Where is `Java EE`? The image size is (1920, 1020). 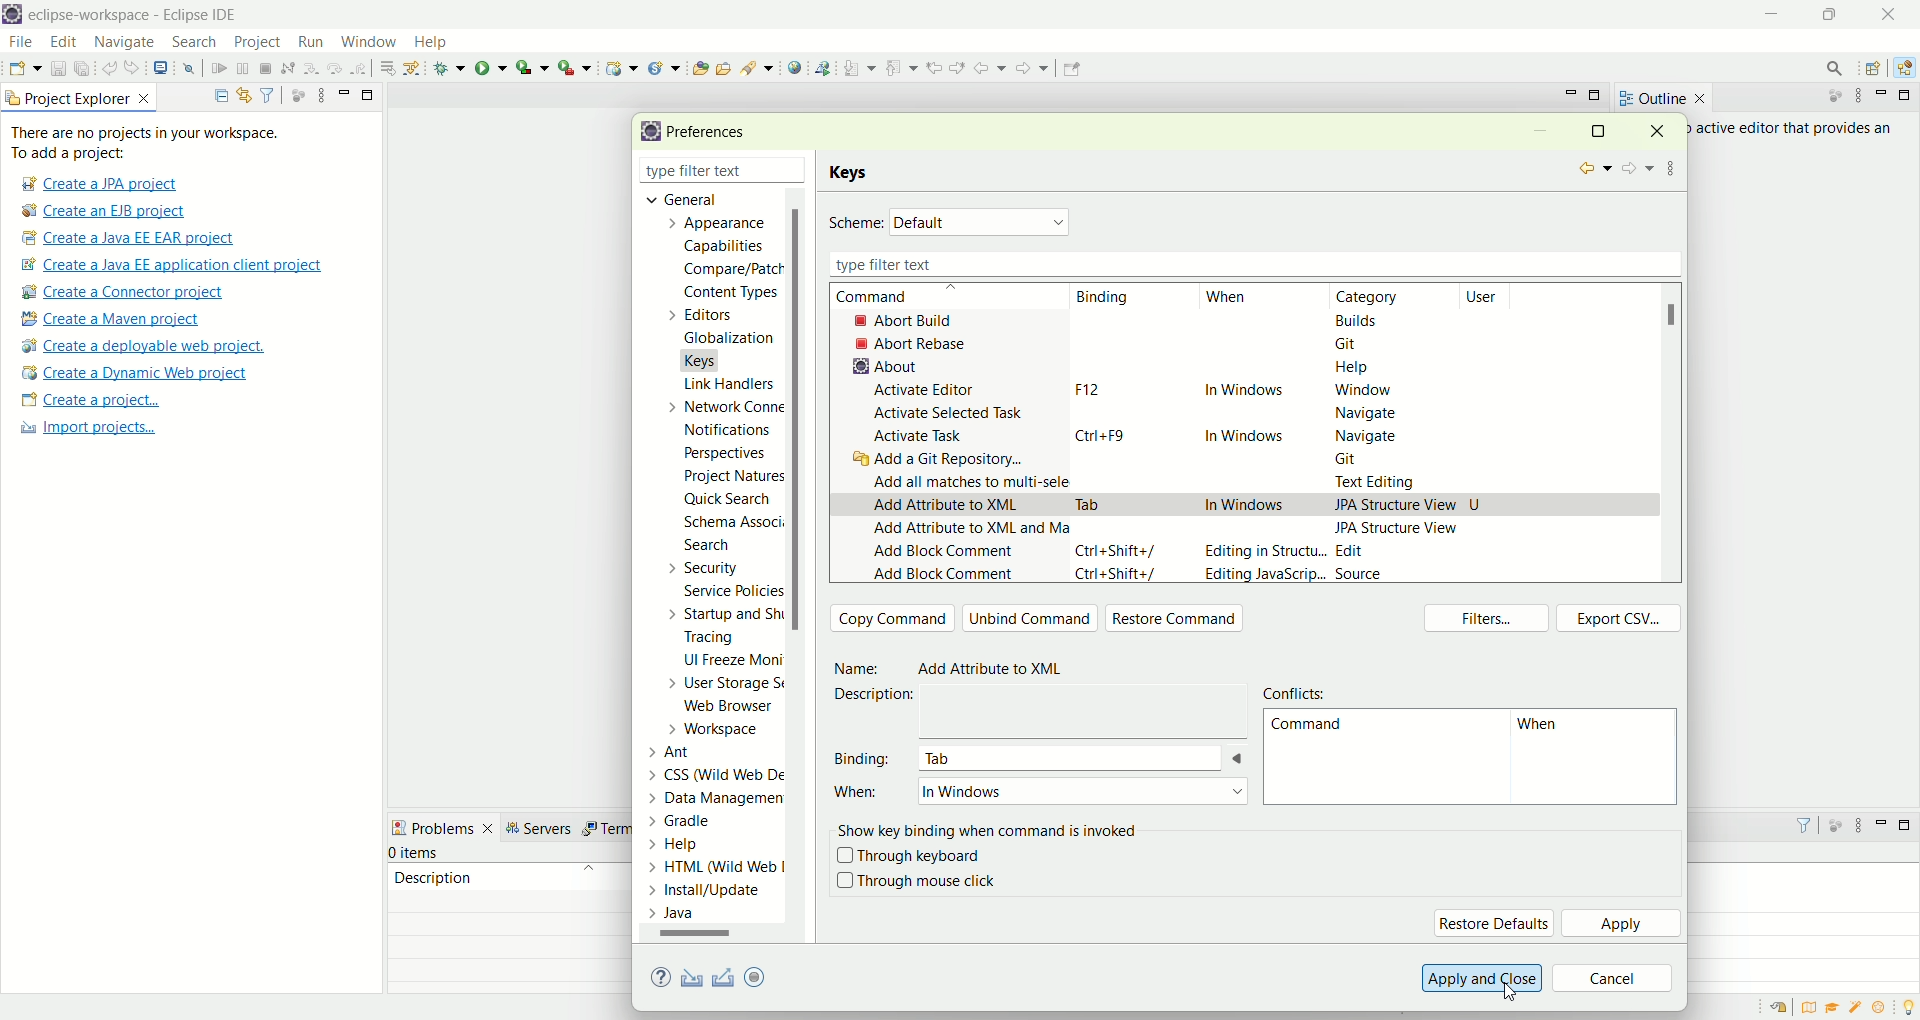 Java EE is located at coordinates (1908, 68).